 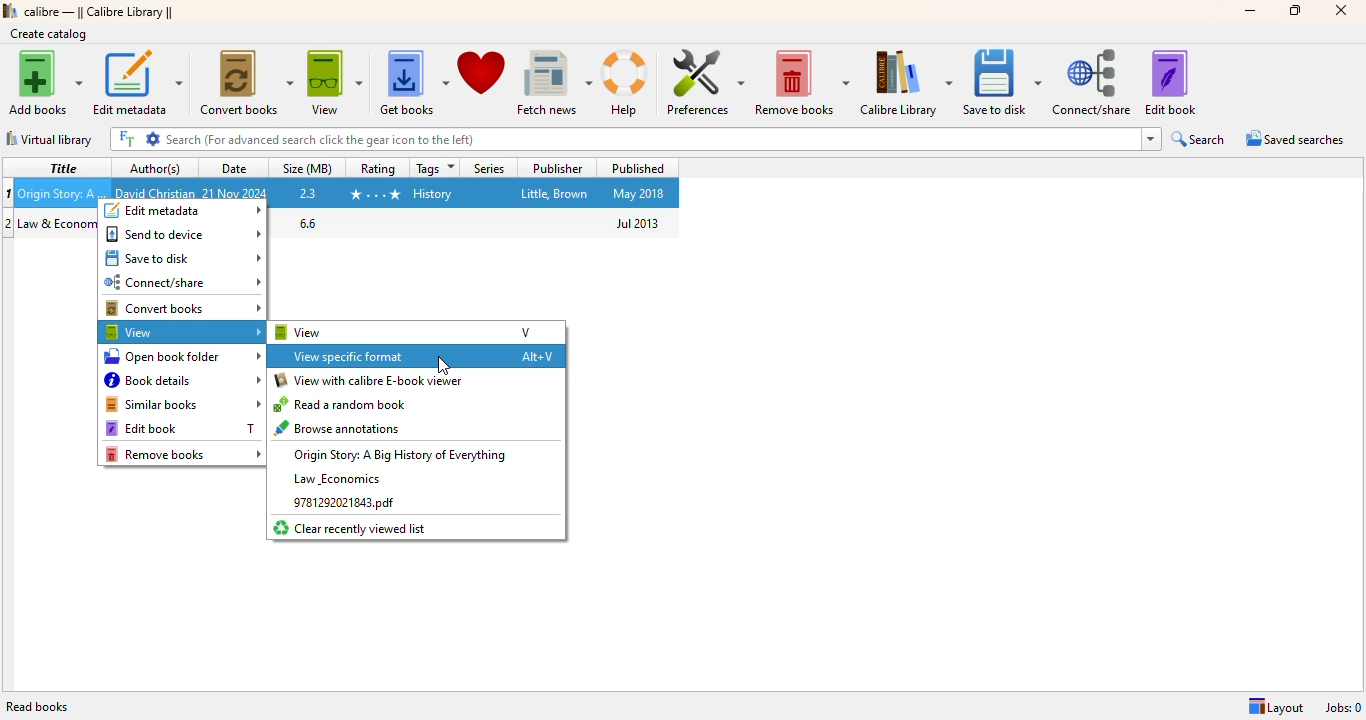 What do you see at coordinates (370, 380) in the screenshot?
I see `view with calibre e-book viewer` at bounding box center [370, 380].